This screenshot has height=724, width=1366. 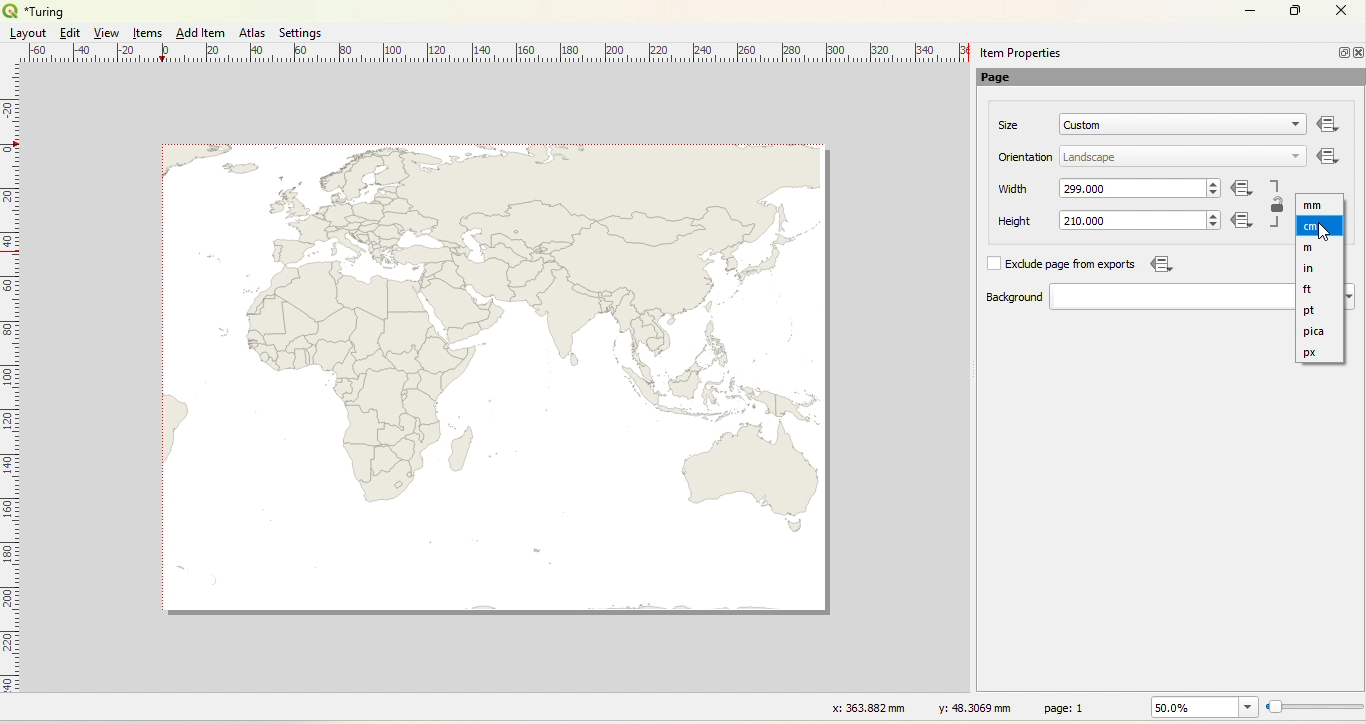 What do you see at coordinates (1010, 126) in the screenshot?
I see `size` at bounding box center [1010, 126].